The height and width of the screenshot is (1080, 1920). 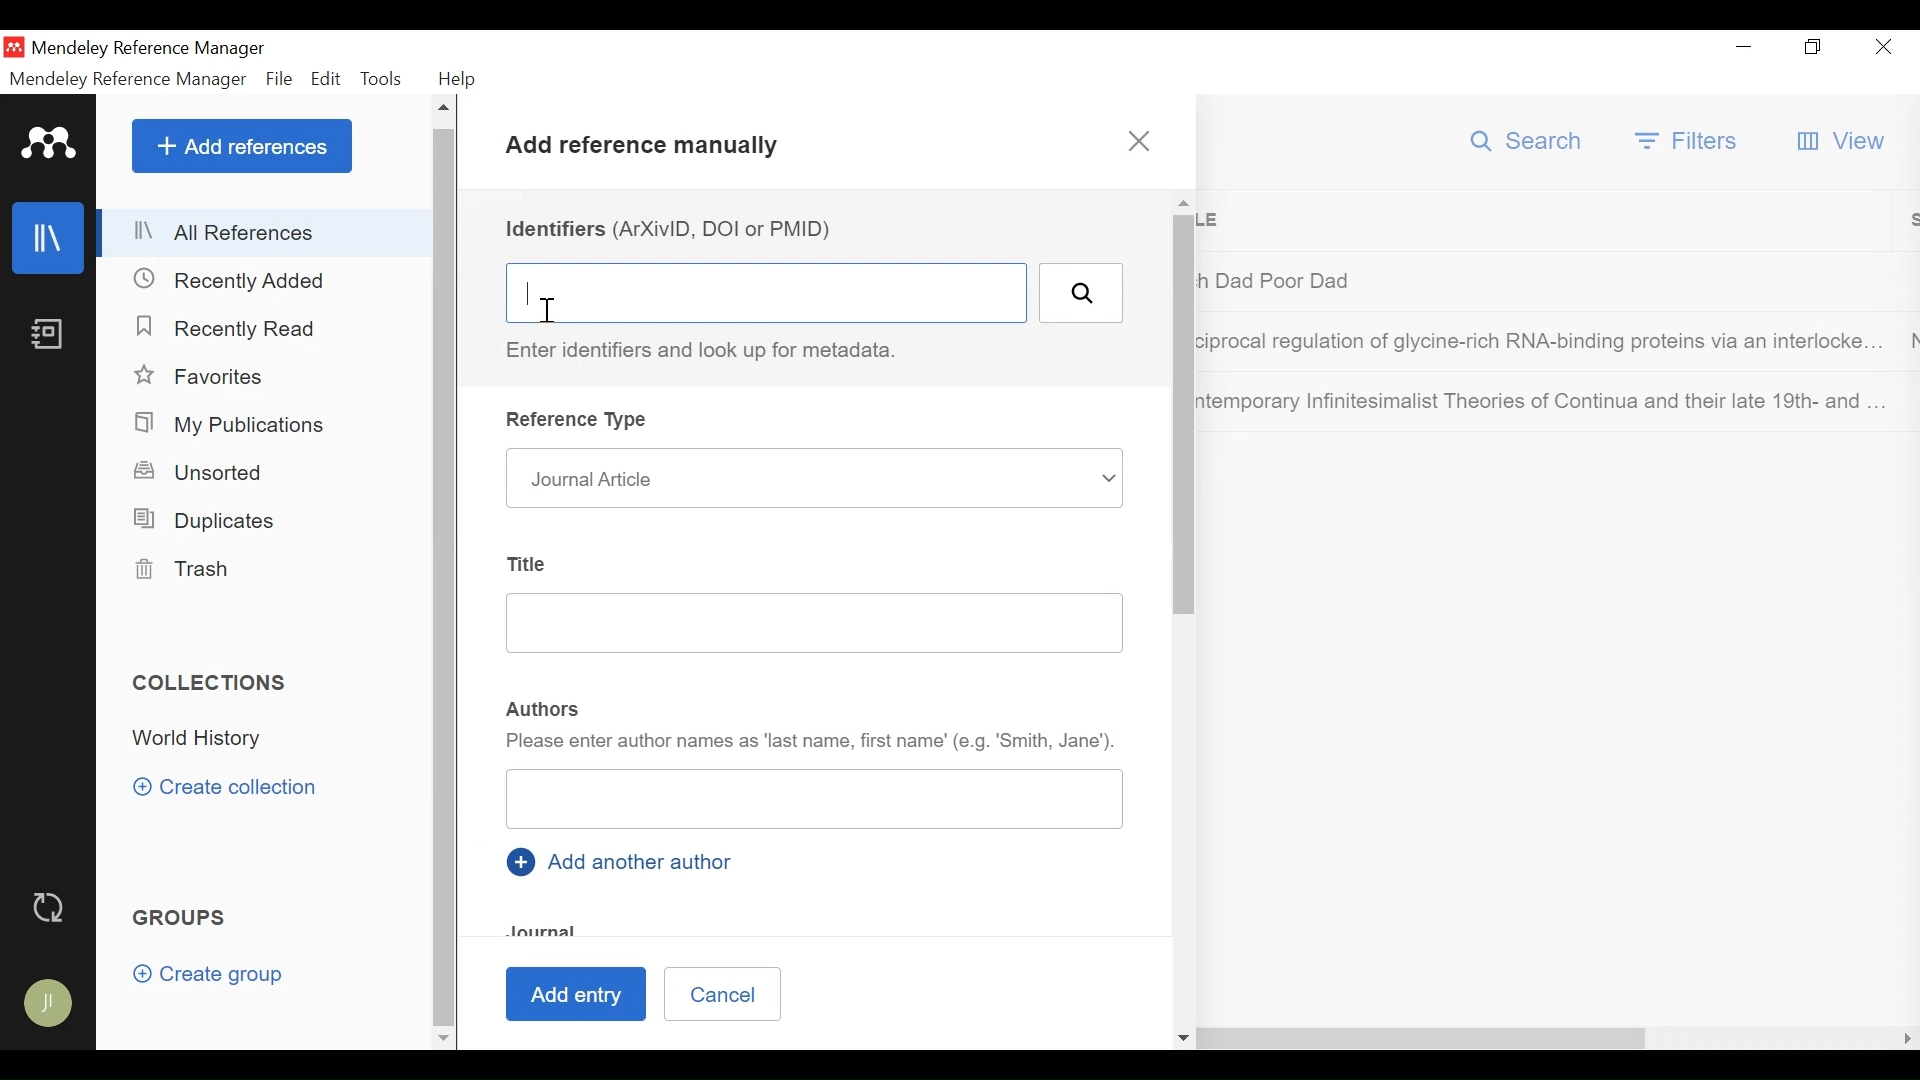 I want to click on Title, so click(x=528, y=561).